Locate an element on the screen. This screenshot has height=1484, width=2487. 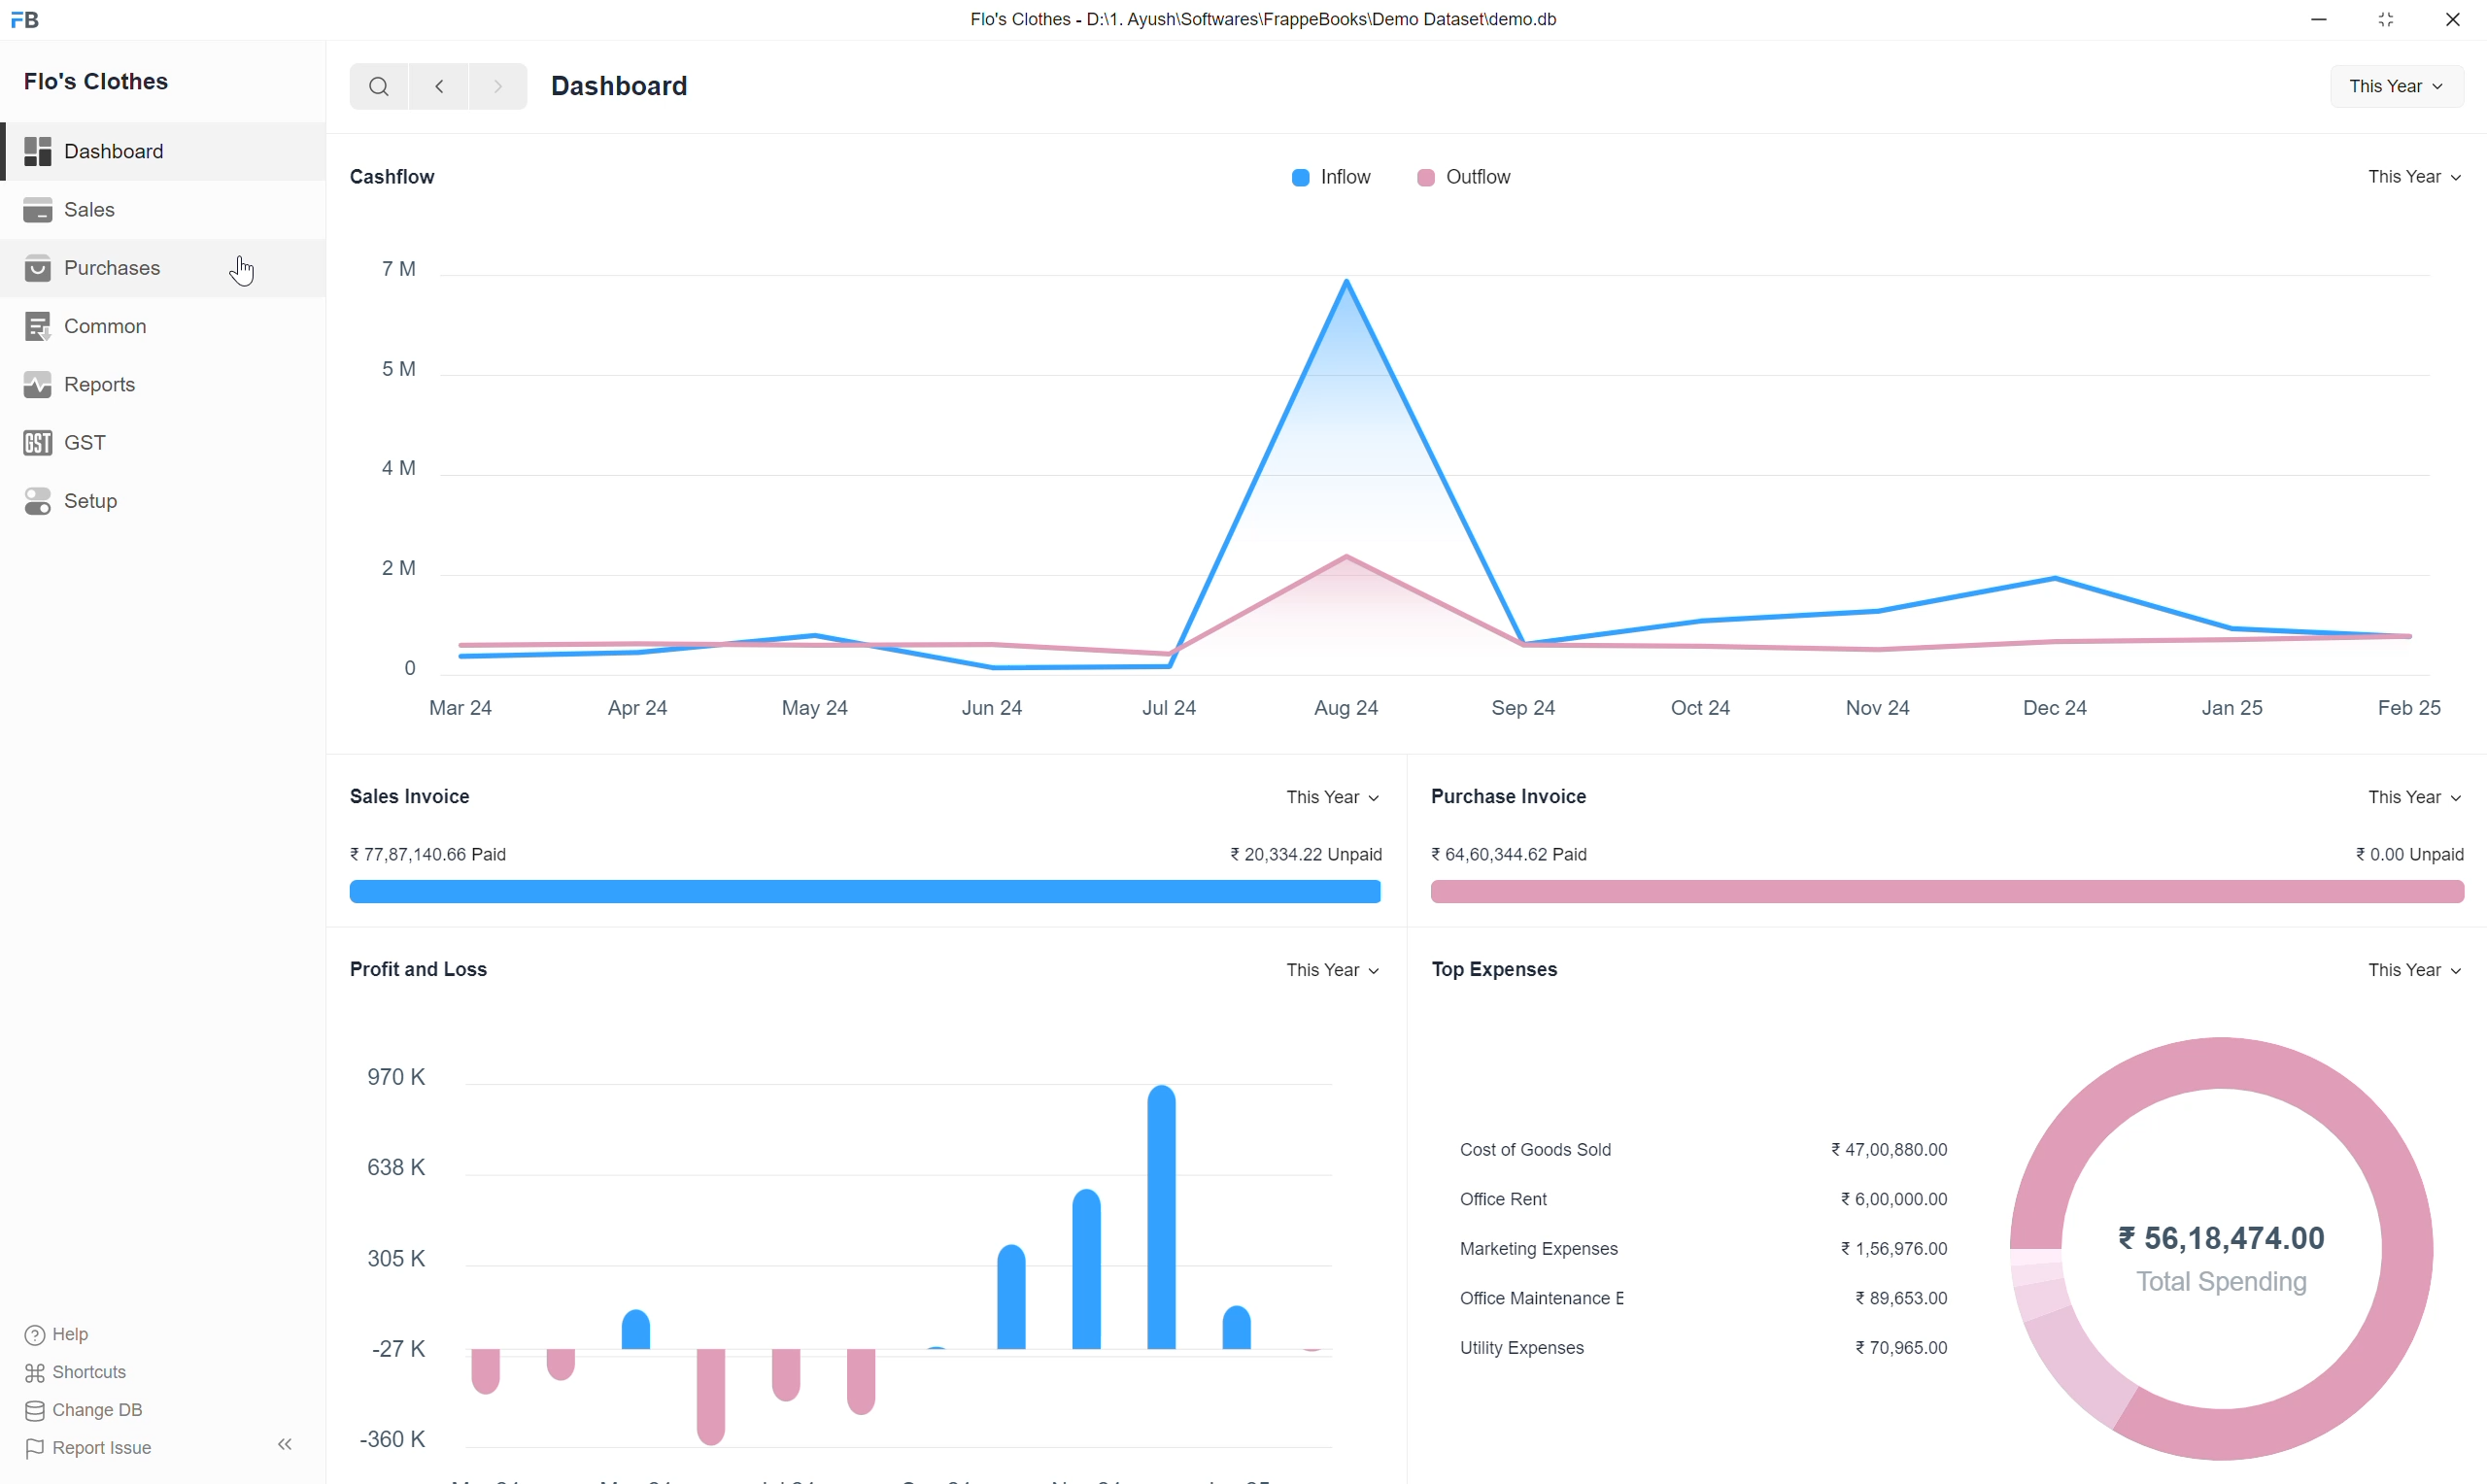
Cost of Goods Sold is located at coordinates (1538, 1149).